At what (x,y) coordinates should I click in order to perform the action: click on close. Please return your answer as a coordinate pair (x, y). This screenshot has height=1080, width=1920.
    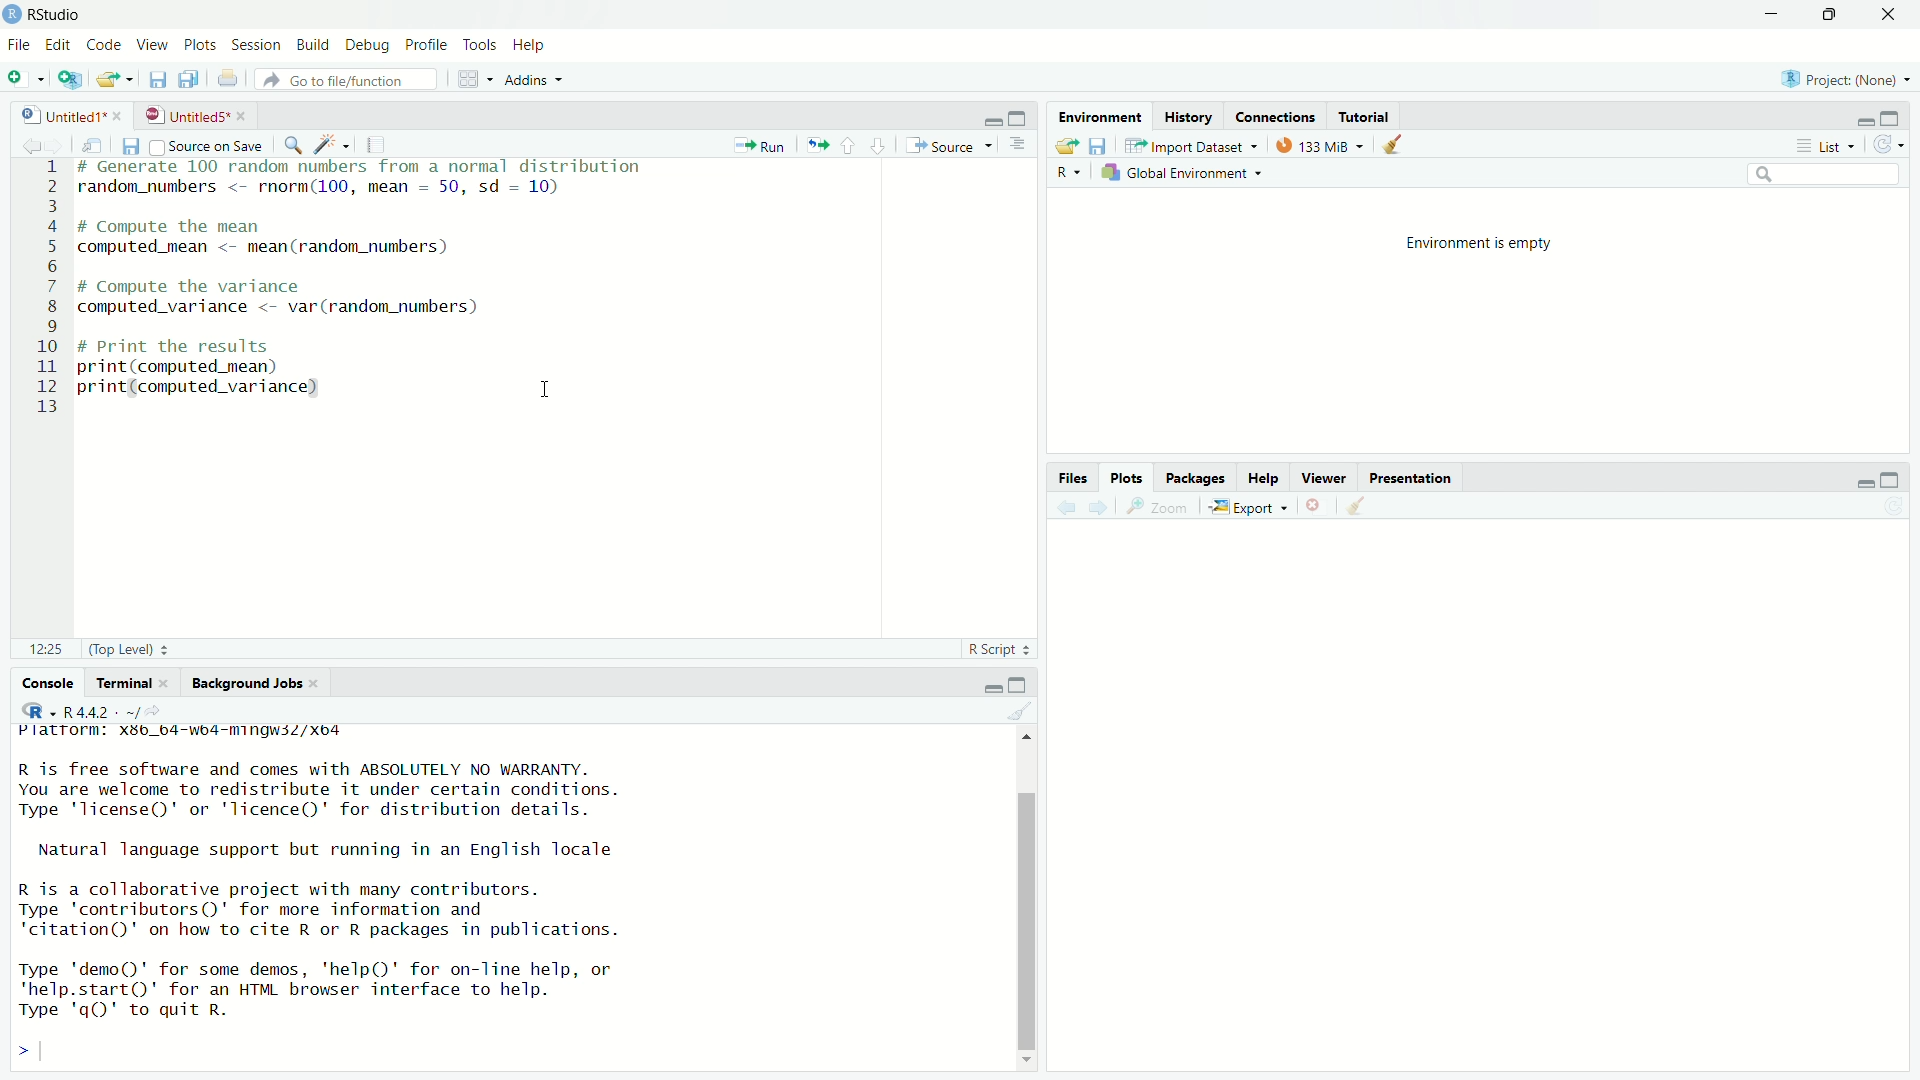
    Looking at the image, I should click on (244, 115).